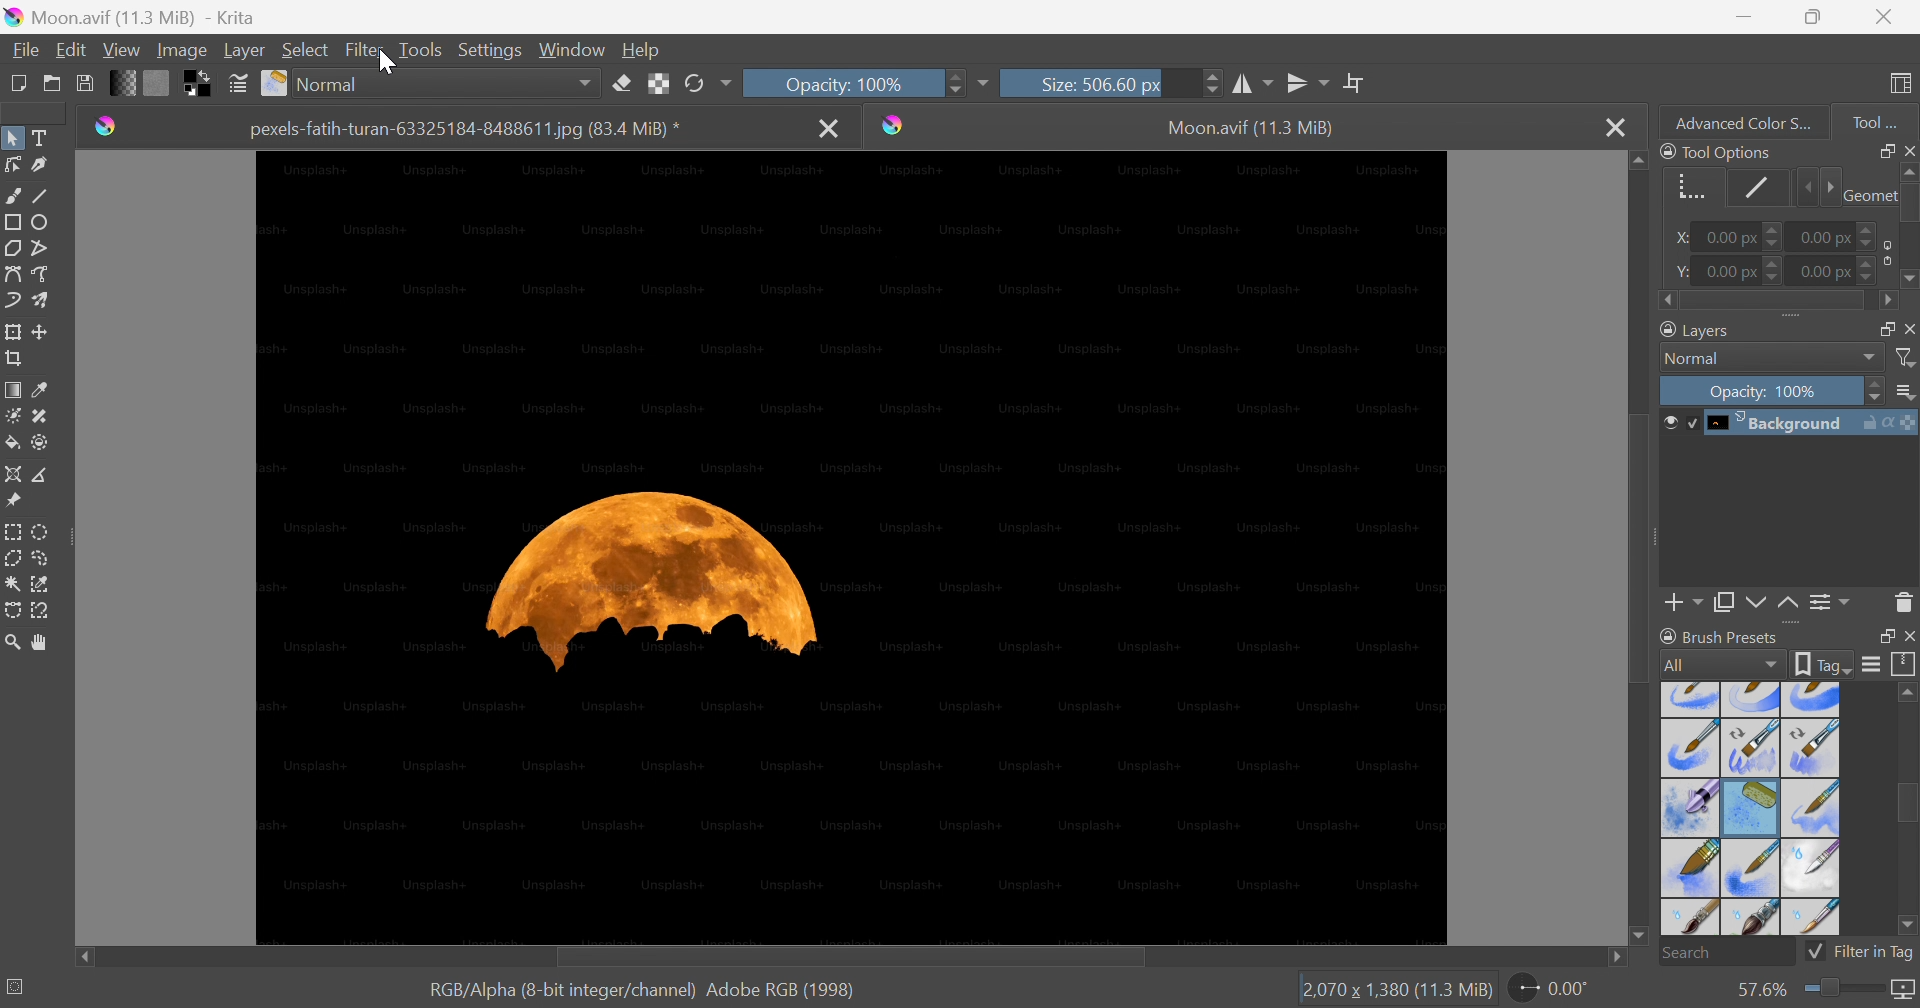 This screenshot has width=1920, height=1008. Describe the element at coordinates (466, 130) in the screenshot. I see `pexels-fatih-turan-63325184-8488611.jpg (83.4 MiB) *)` at that location.